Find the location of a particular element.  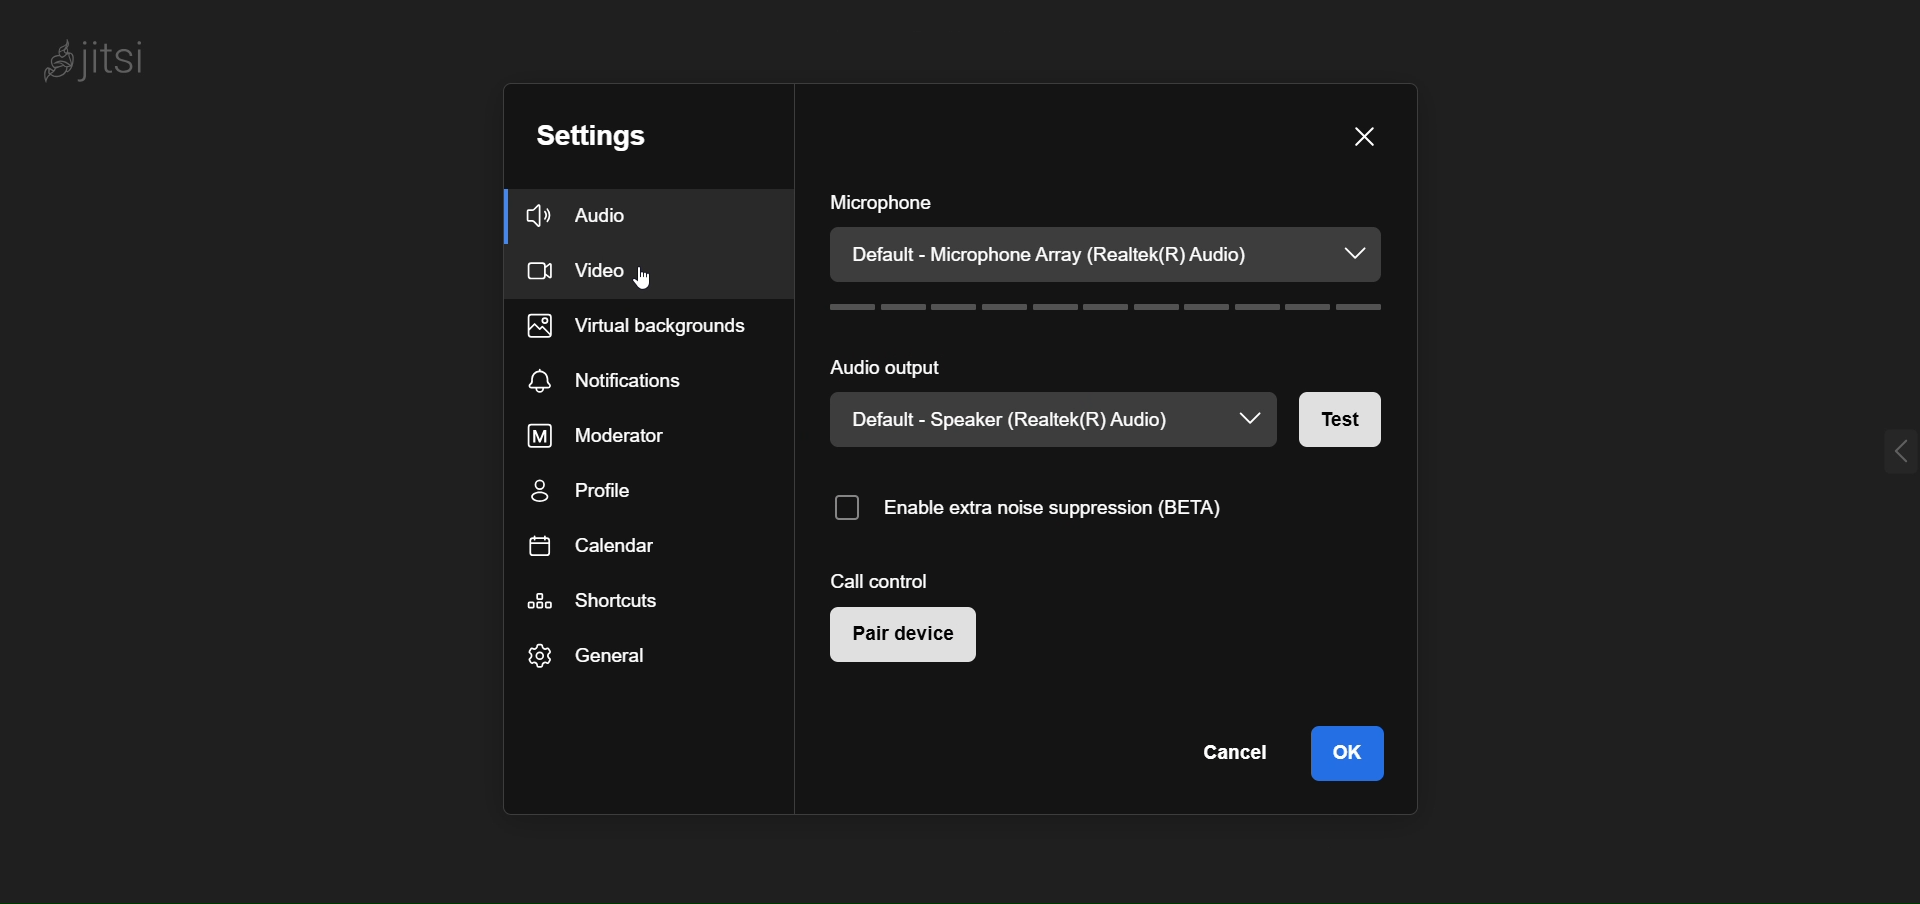

dropdown is located at coordinates (1357, 252).